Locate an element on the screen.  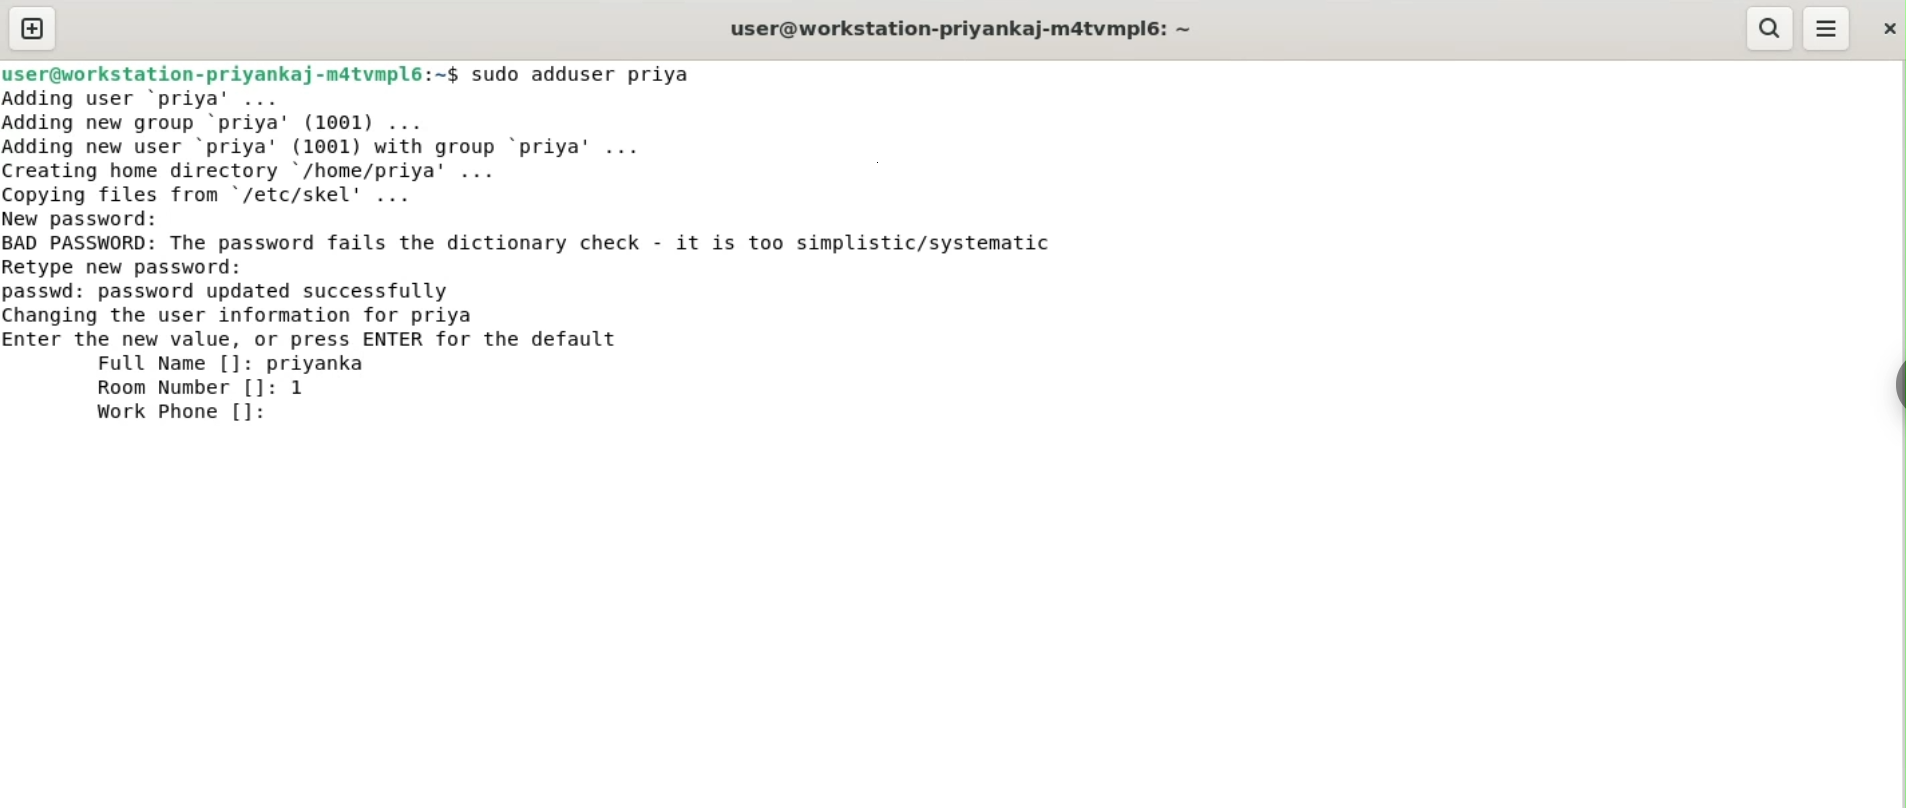
Work Phone []: is located at coordinates (187, 412).